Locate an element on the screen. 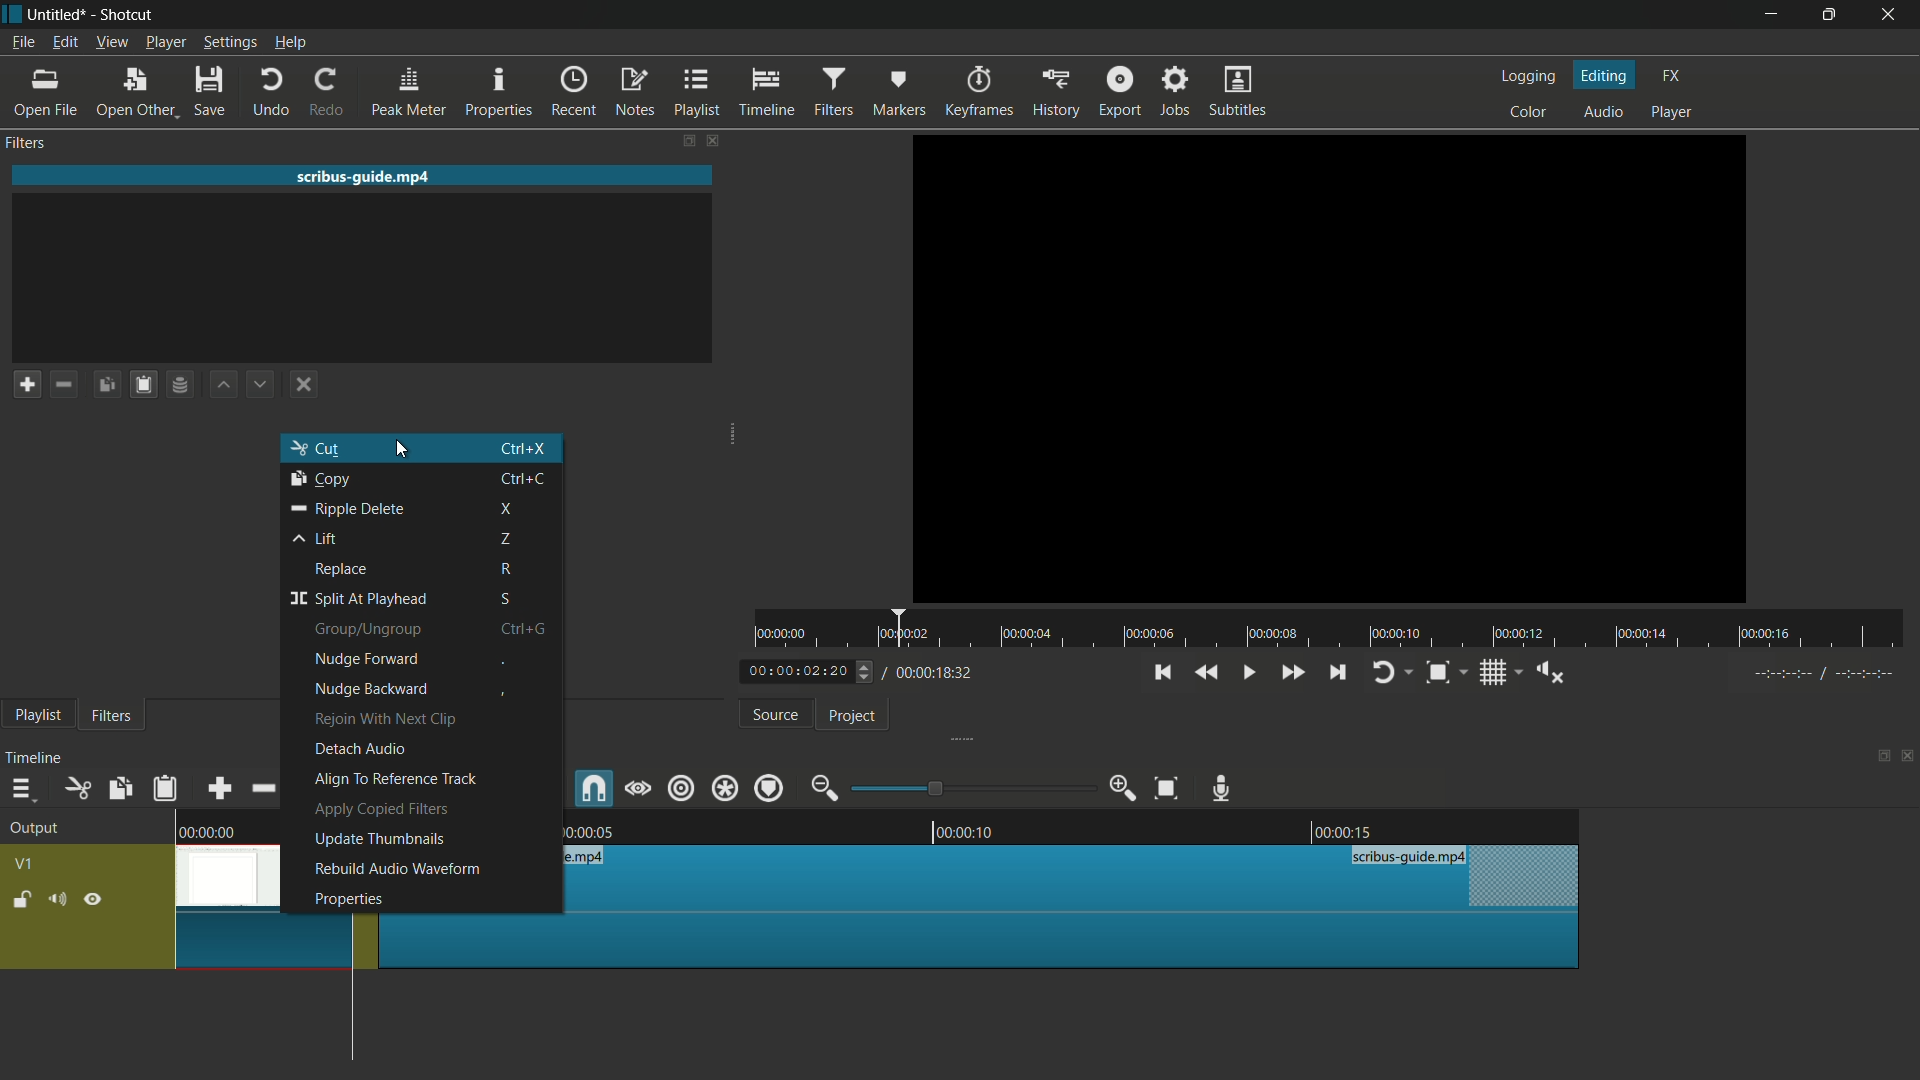  filters is located at coordinates (110, 714).